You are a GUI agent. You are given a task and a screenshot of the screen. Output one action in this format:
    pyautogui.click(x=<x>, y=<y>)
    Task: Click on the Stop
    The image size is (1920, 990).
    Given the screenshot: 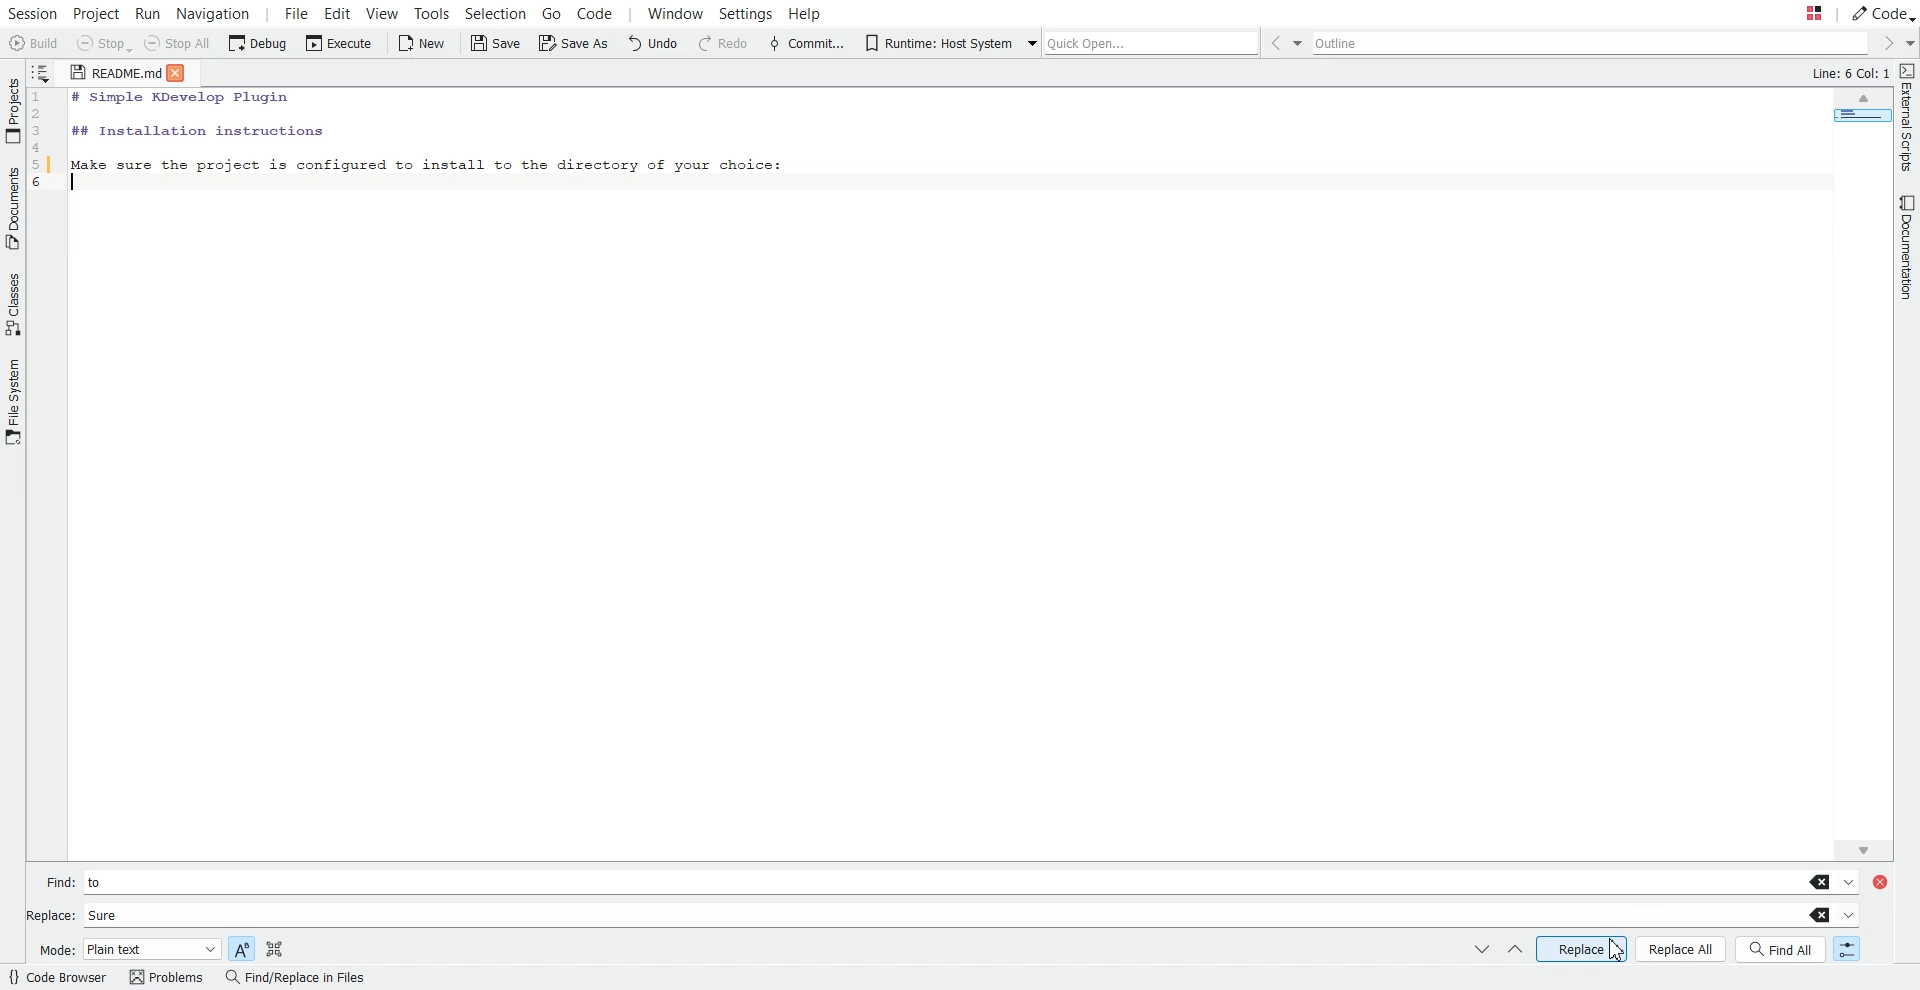 What is the action you would take?
    pyautogui.click(x=103, y=45)
    